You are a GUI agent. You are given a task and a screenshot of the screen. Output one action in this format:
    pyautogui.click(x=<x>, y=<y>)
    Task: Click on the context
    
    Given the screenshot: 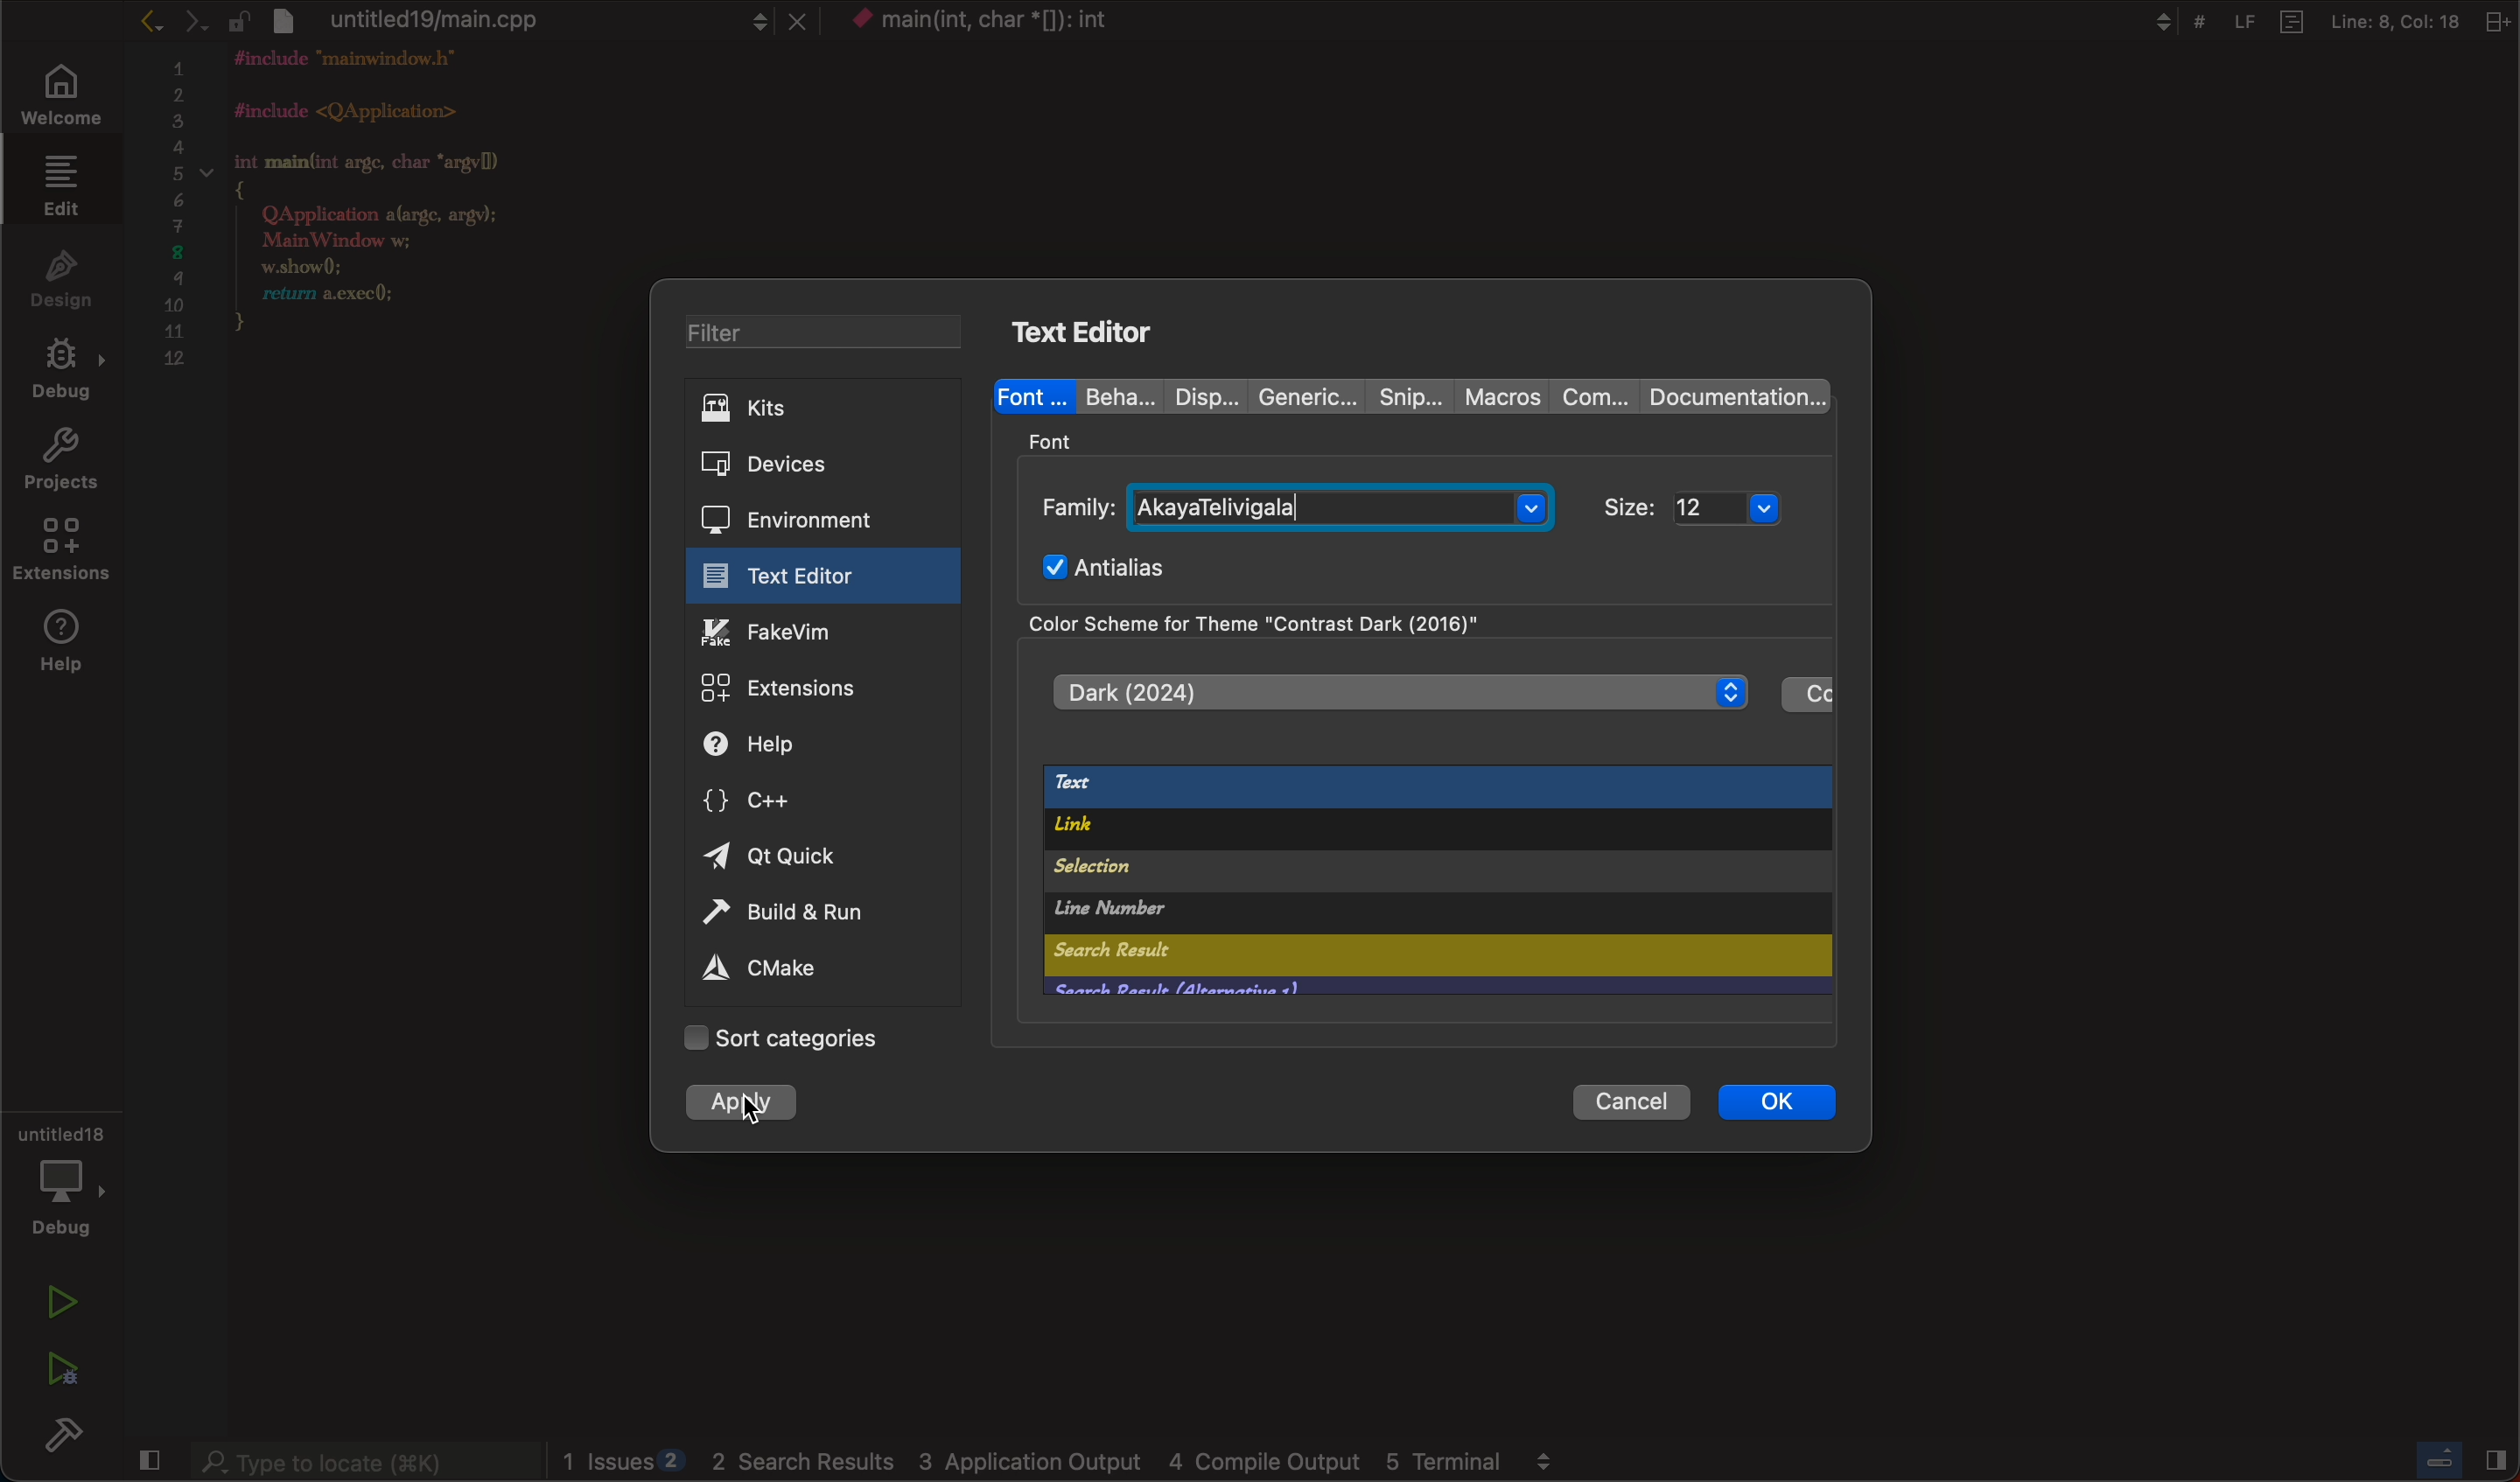 What is the action you would take?
    pyautogui.click(x=1006, y=23)
    